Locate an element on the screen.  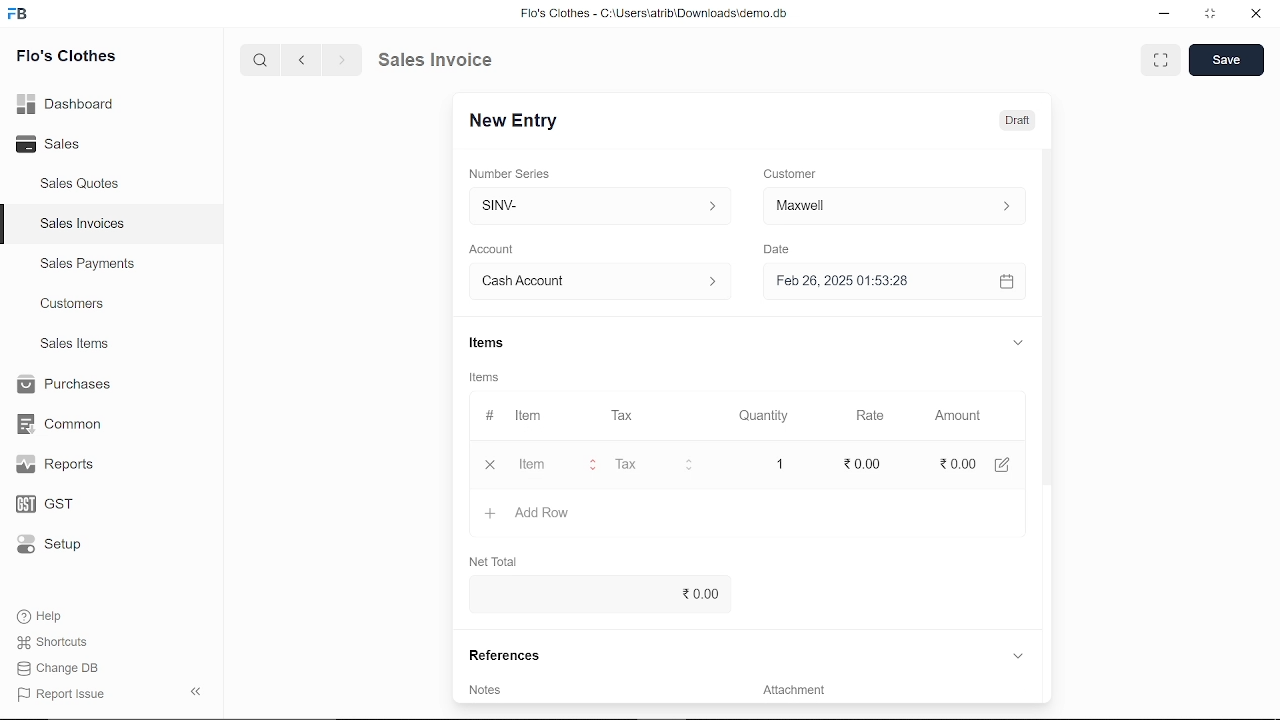
Amount is located at coordinates (958, 416).